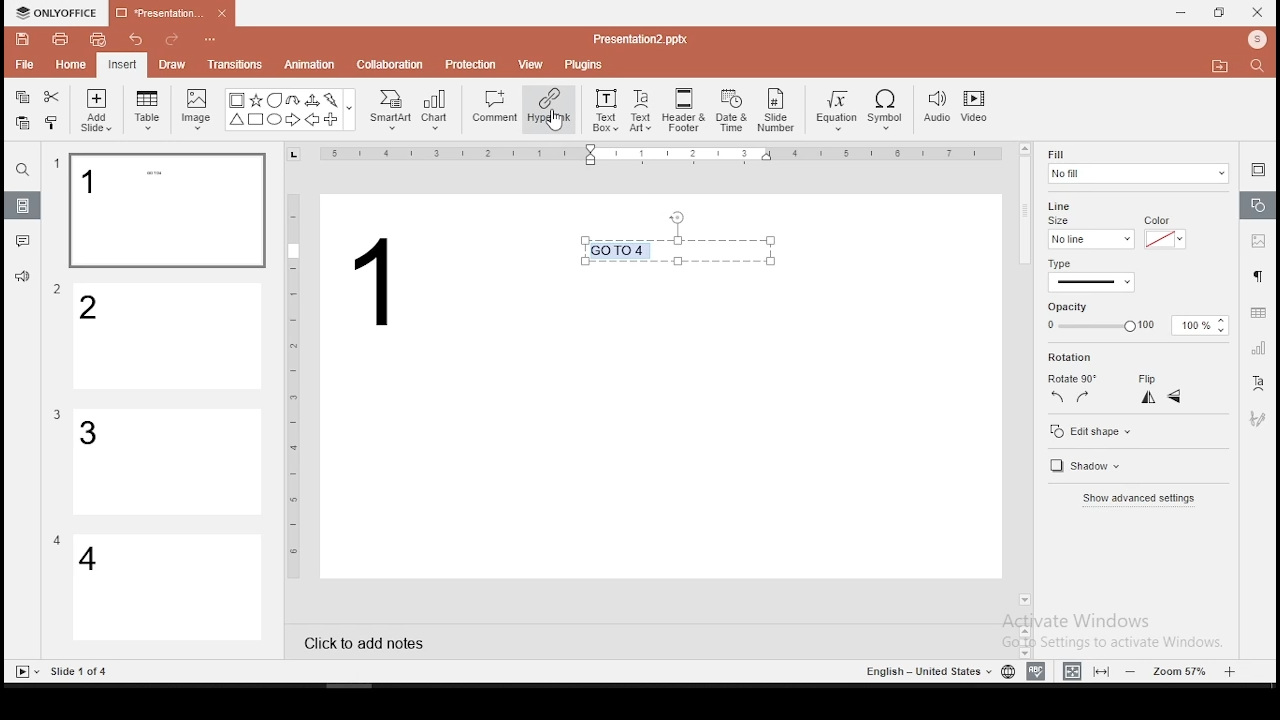 The width and height of the screenshot is (1280, 720). I want to click on icon, so click(60, 13).